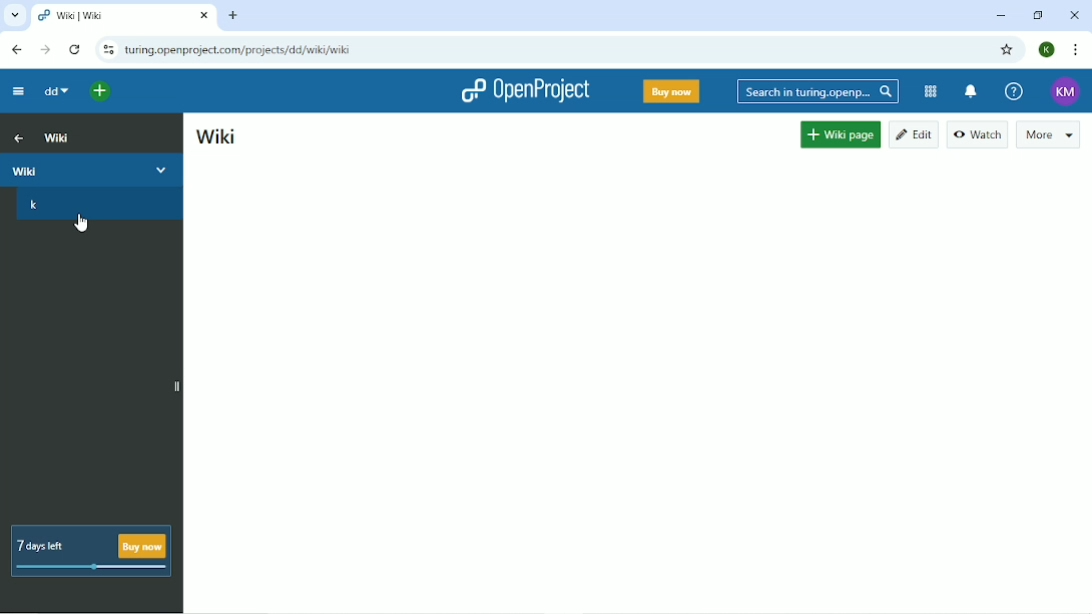 The width and height of the screenshot is (1092, 614). What do you see at coordinates (1074, 15) in the screenshot?
I see `Close` at bounding box center [1074, 15].